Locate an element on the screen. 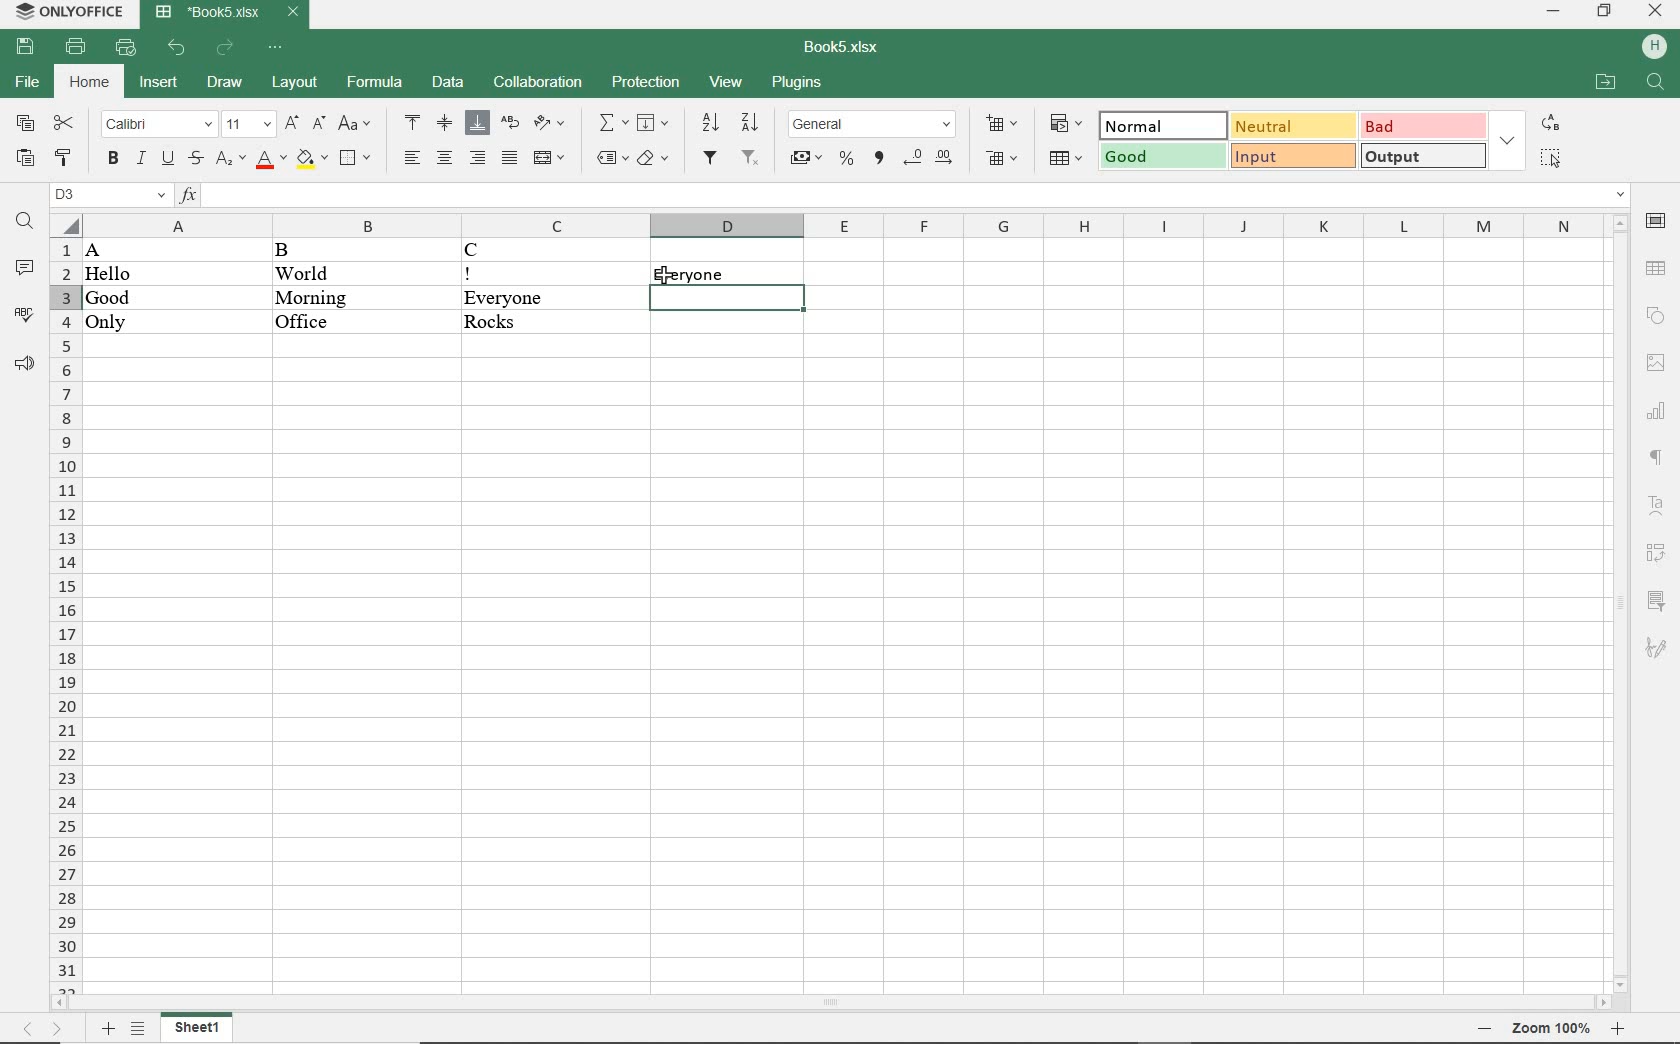 The image size is (1680, 1044). font color is located at coordinates (270, 161).